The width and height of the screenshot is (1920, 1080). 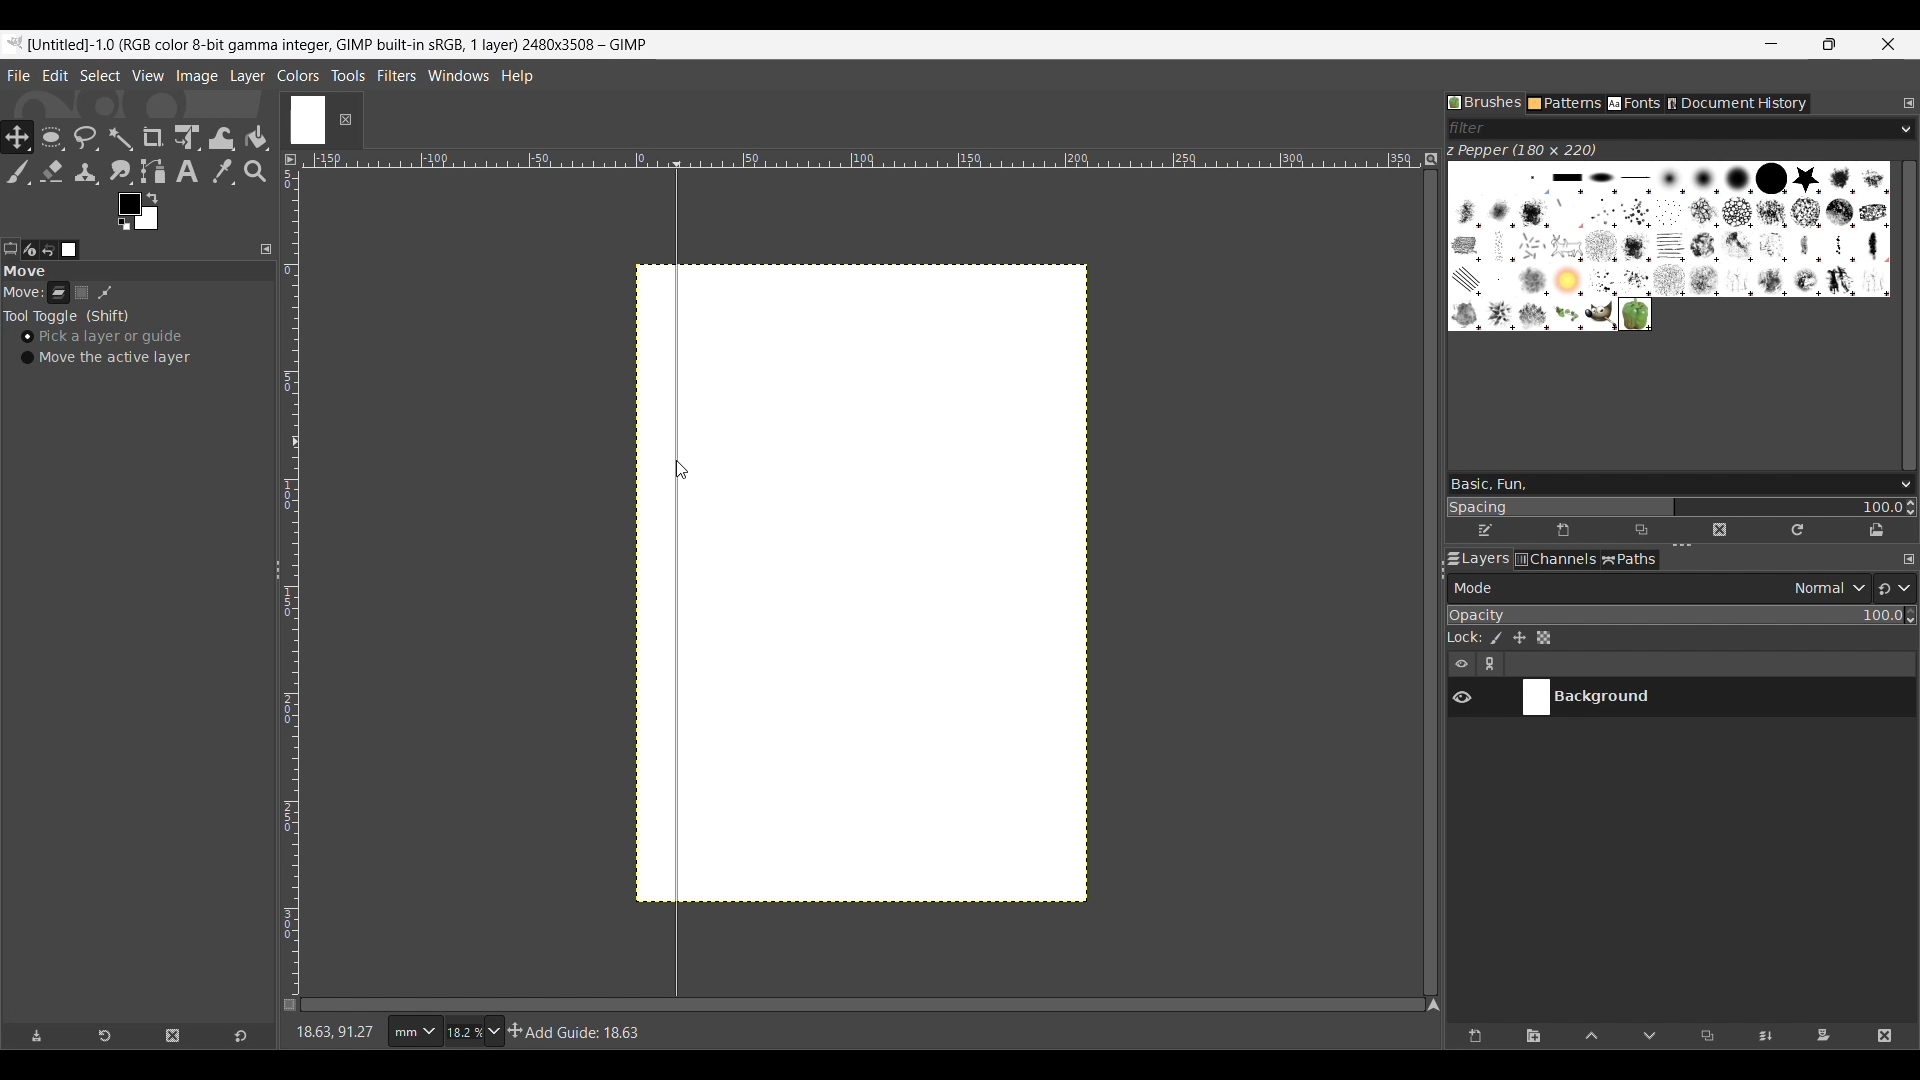 What do you see at coordinates (246, 76) in the screenshot?
I see `Layer menu` at bounding box center [246, 76].